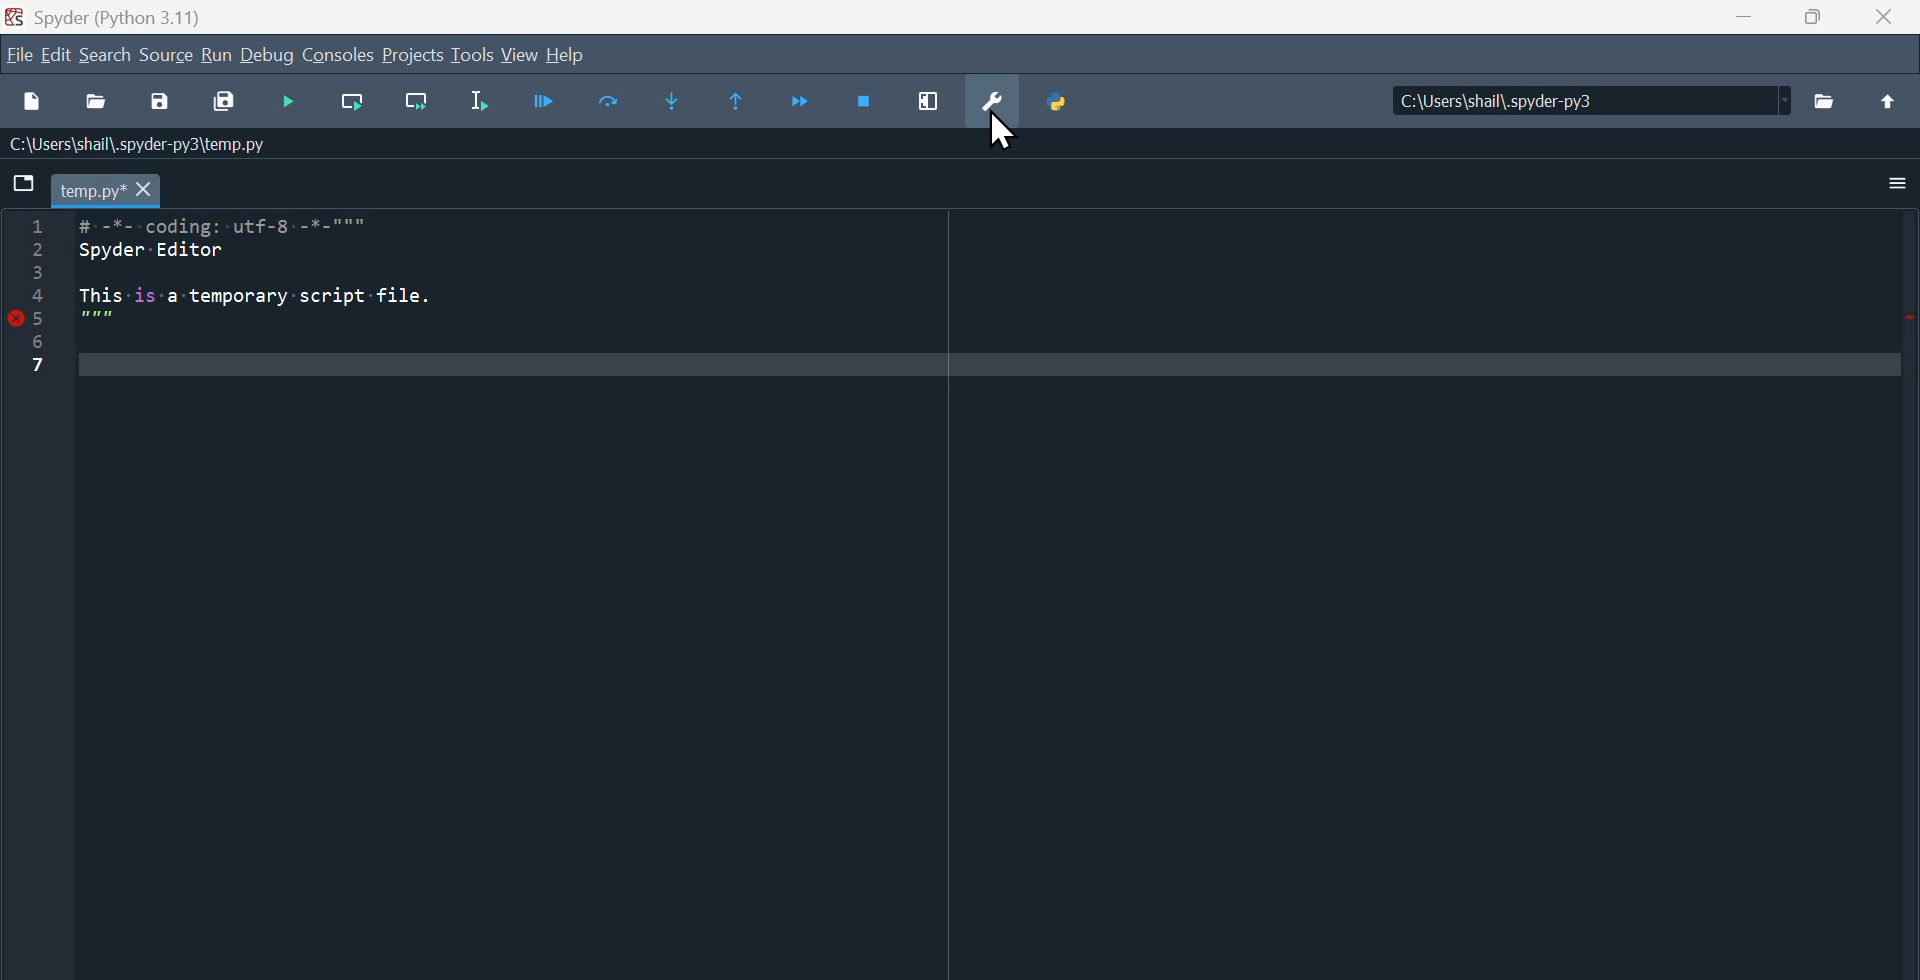  What do you see at coordinates (155, 106) in the screenshot?
I see `Save as` at bounding box center [155, 106].